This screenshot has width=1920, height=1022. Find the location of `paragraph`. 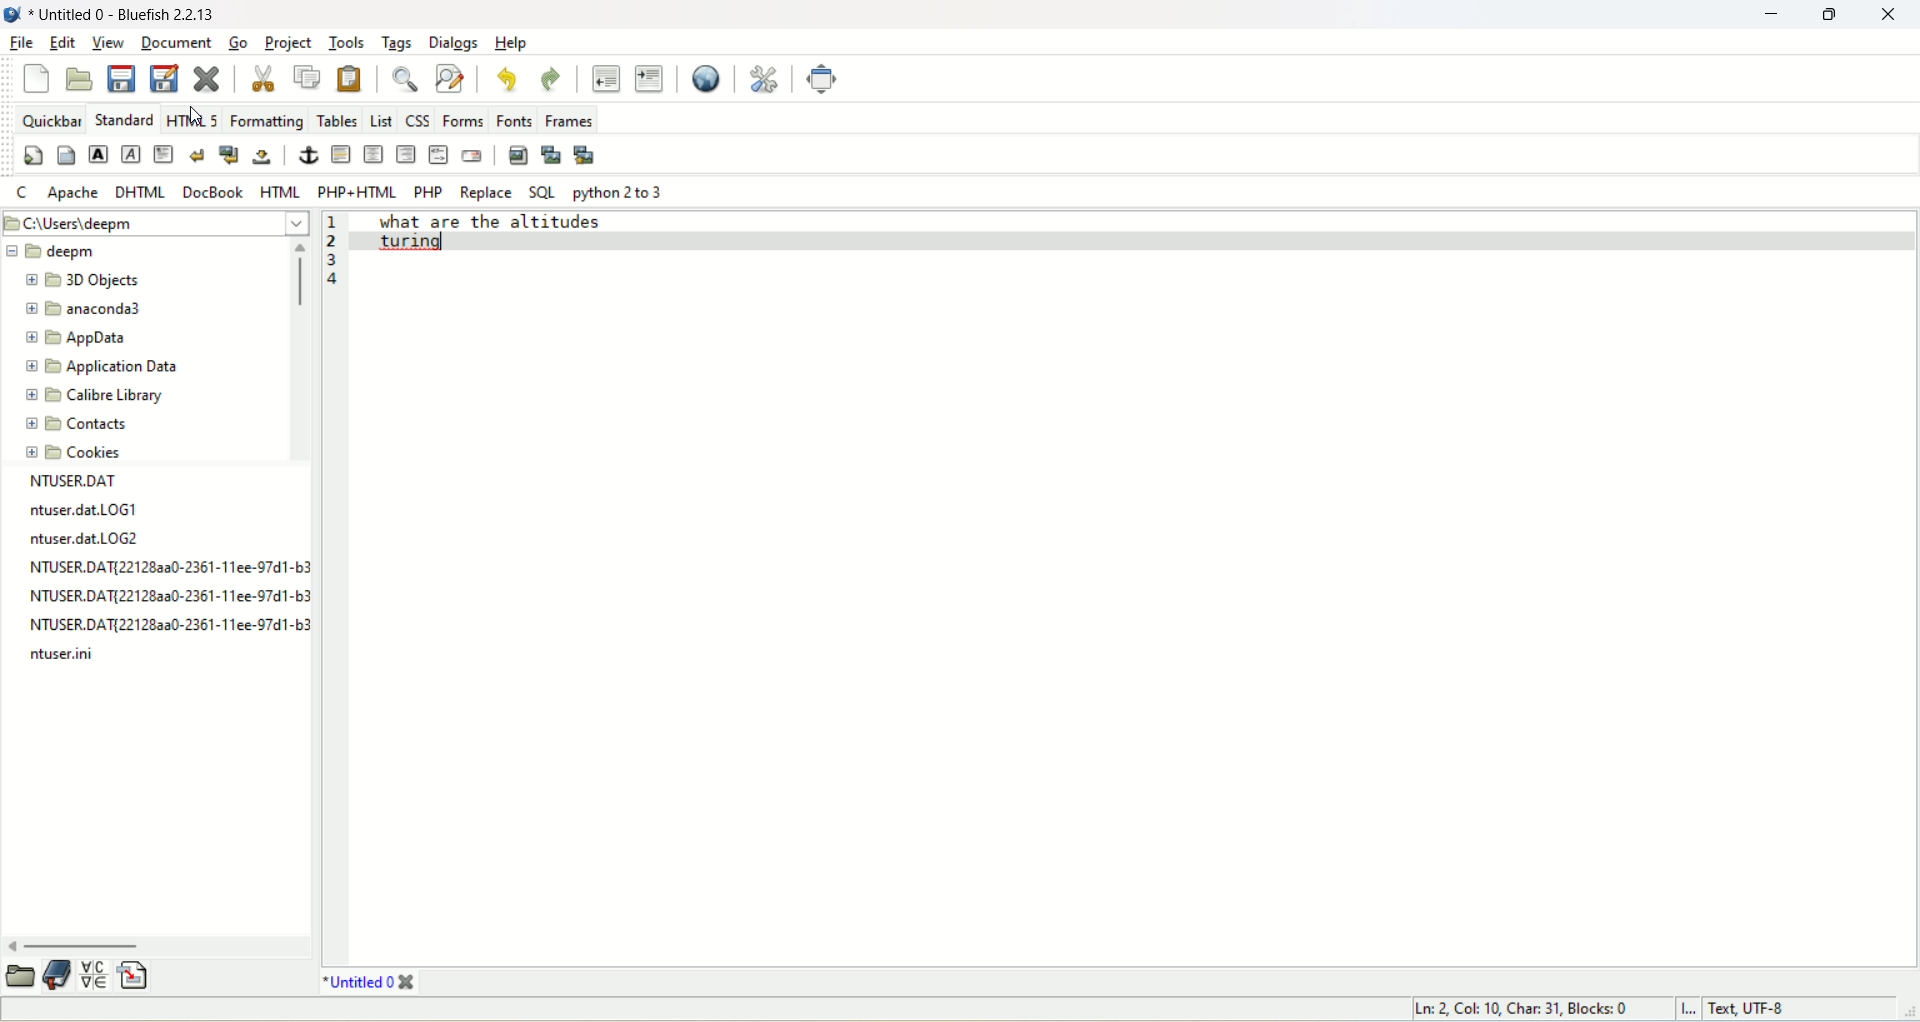

paragraph is located at coordinates (162, 153).